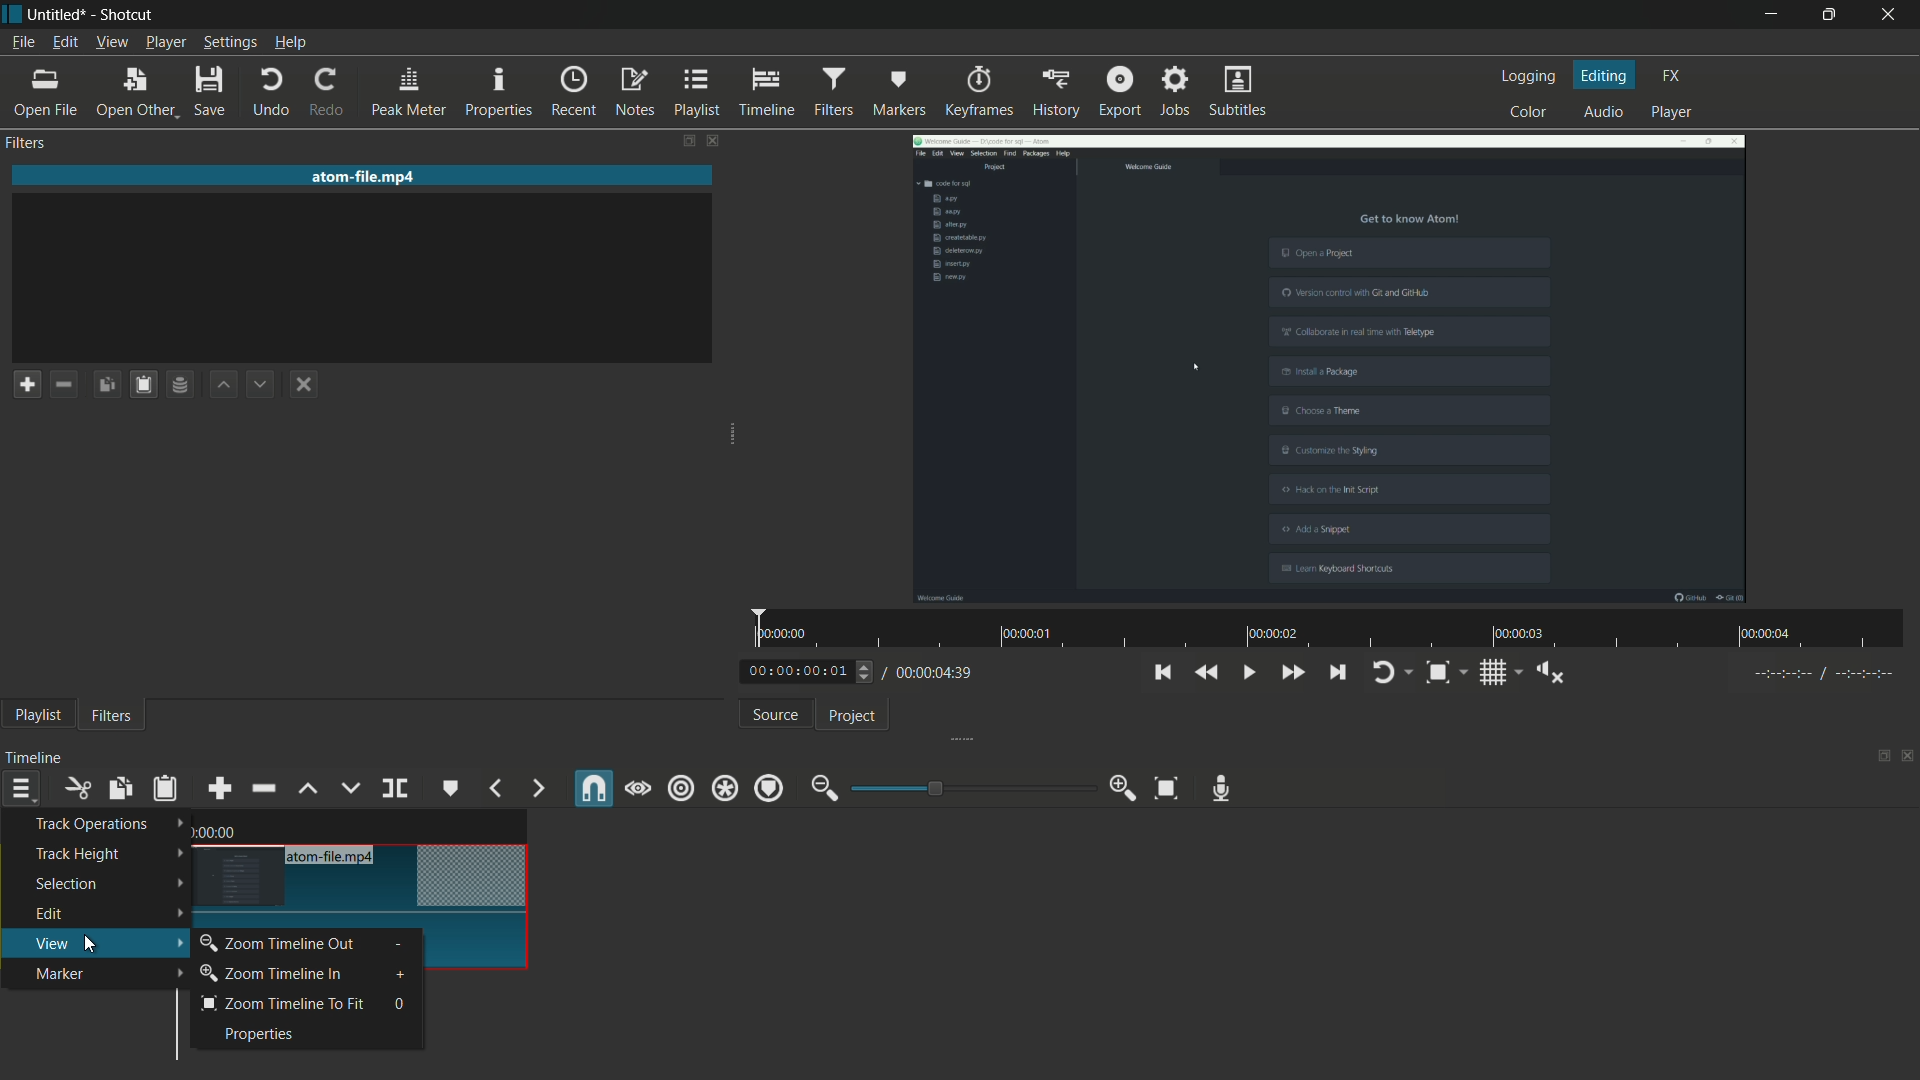 This screenshot has width=1920, height=1080. What do you see at coordinates (1604, 75) in the screenshot?
I see `editing` at bounding box center [1604, 75].